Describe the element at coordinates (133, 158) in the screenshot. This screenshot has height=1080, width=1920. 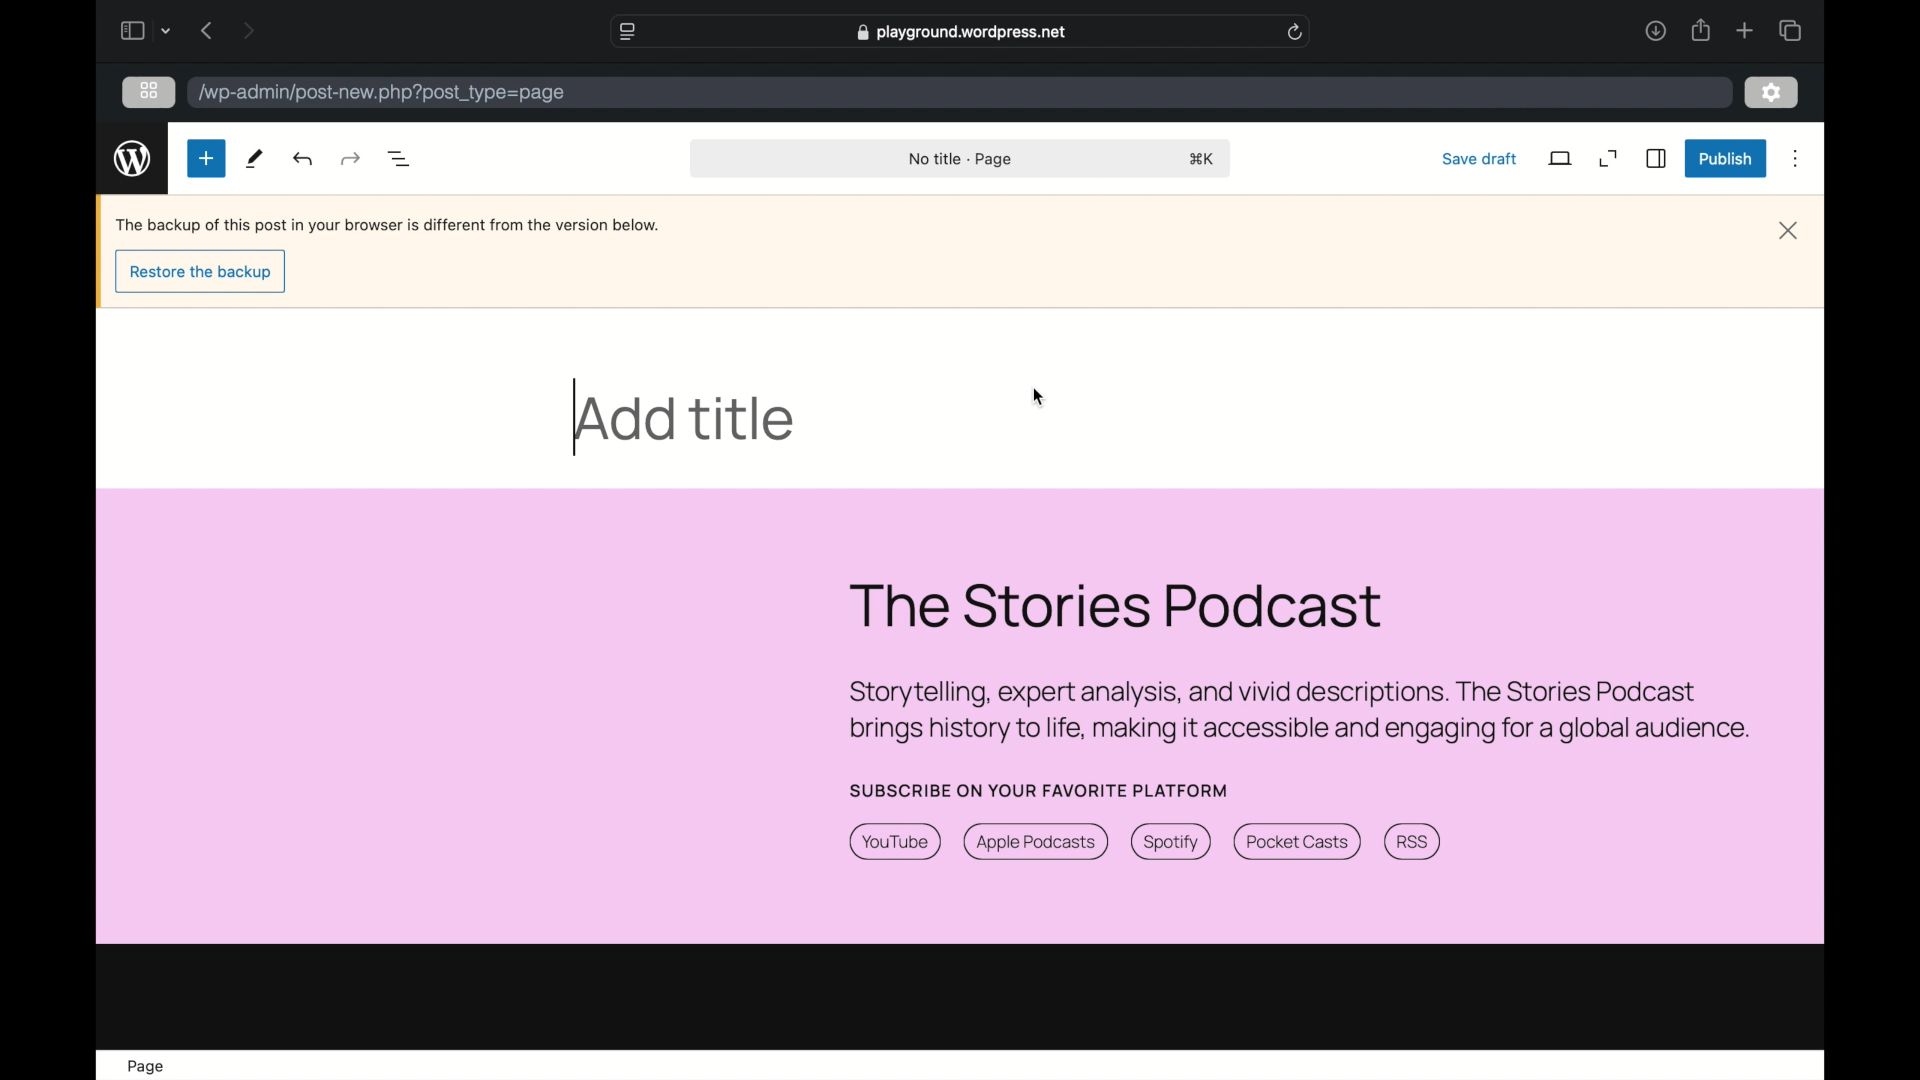
I see `wordpress` at that location.